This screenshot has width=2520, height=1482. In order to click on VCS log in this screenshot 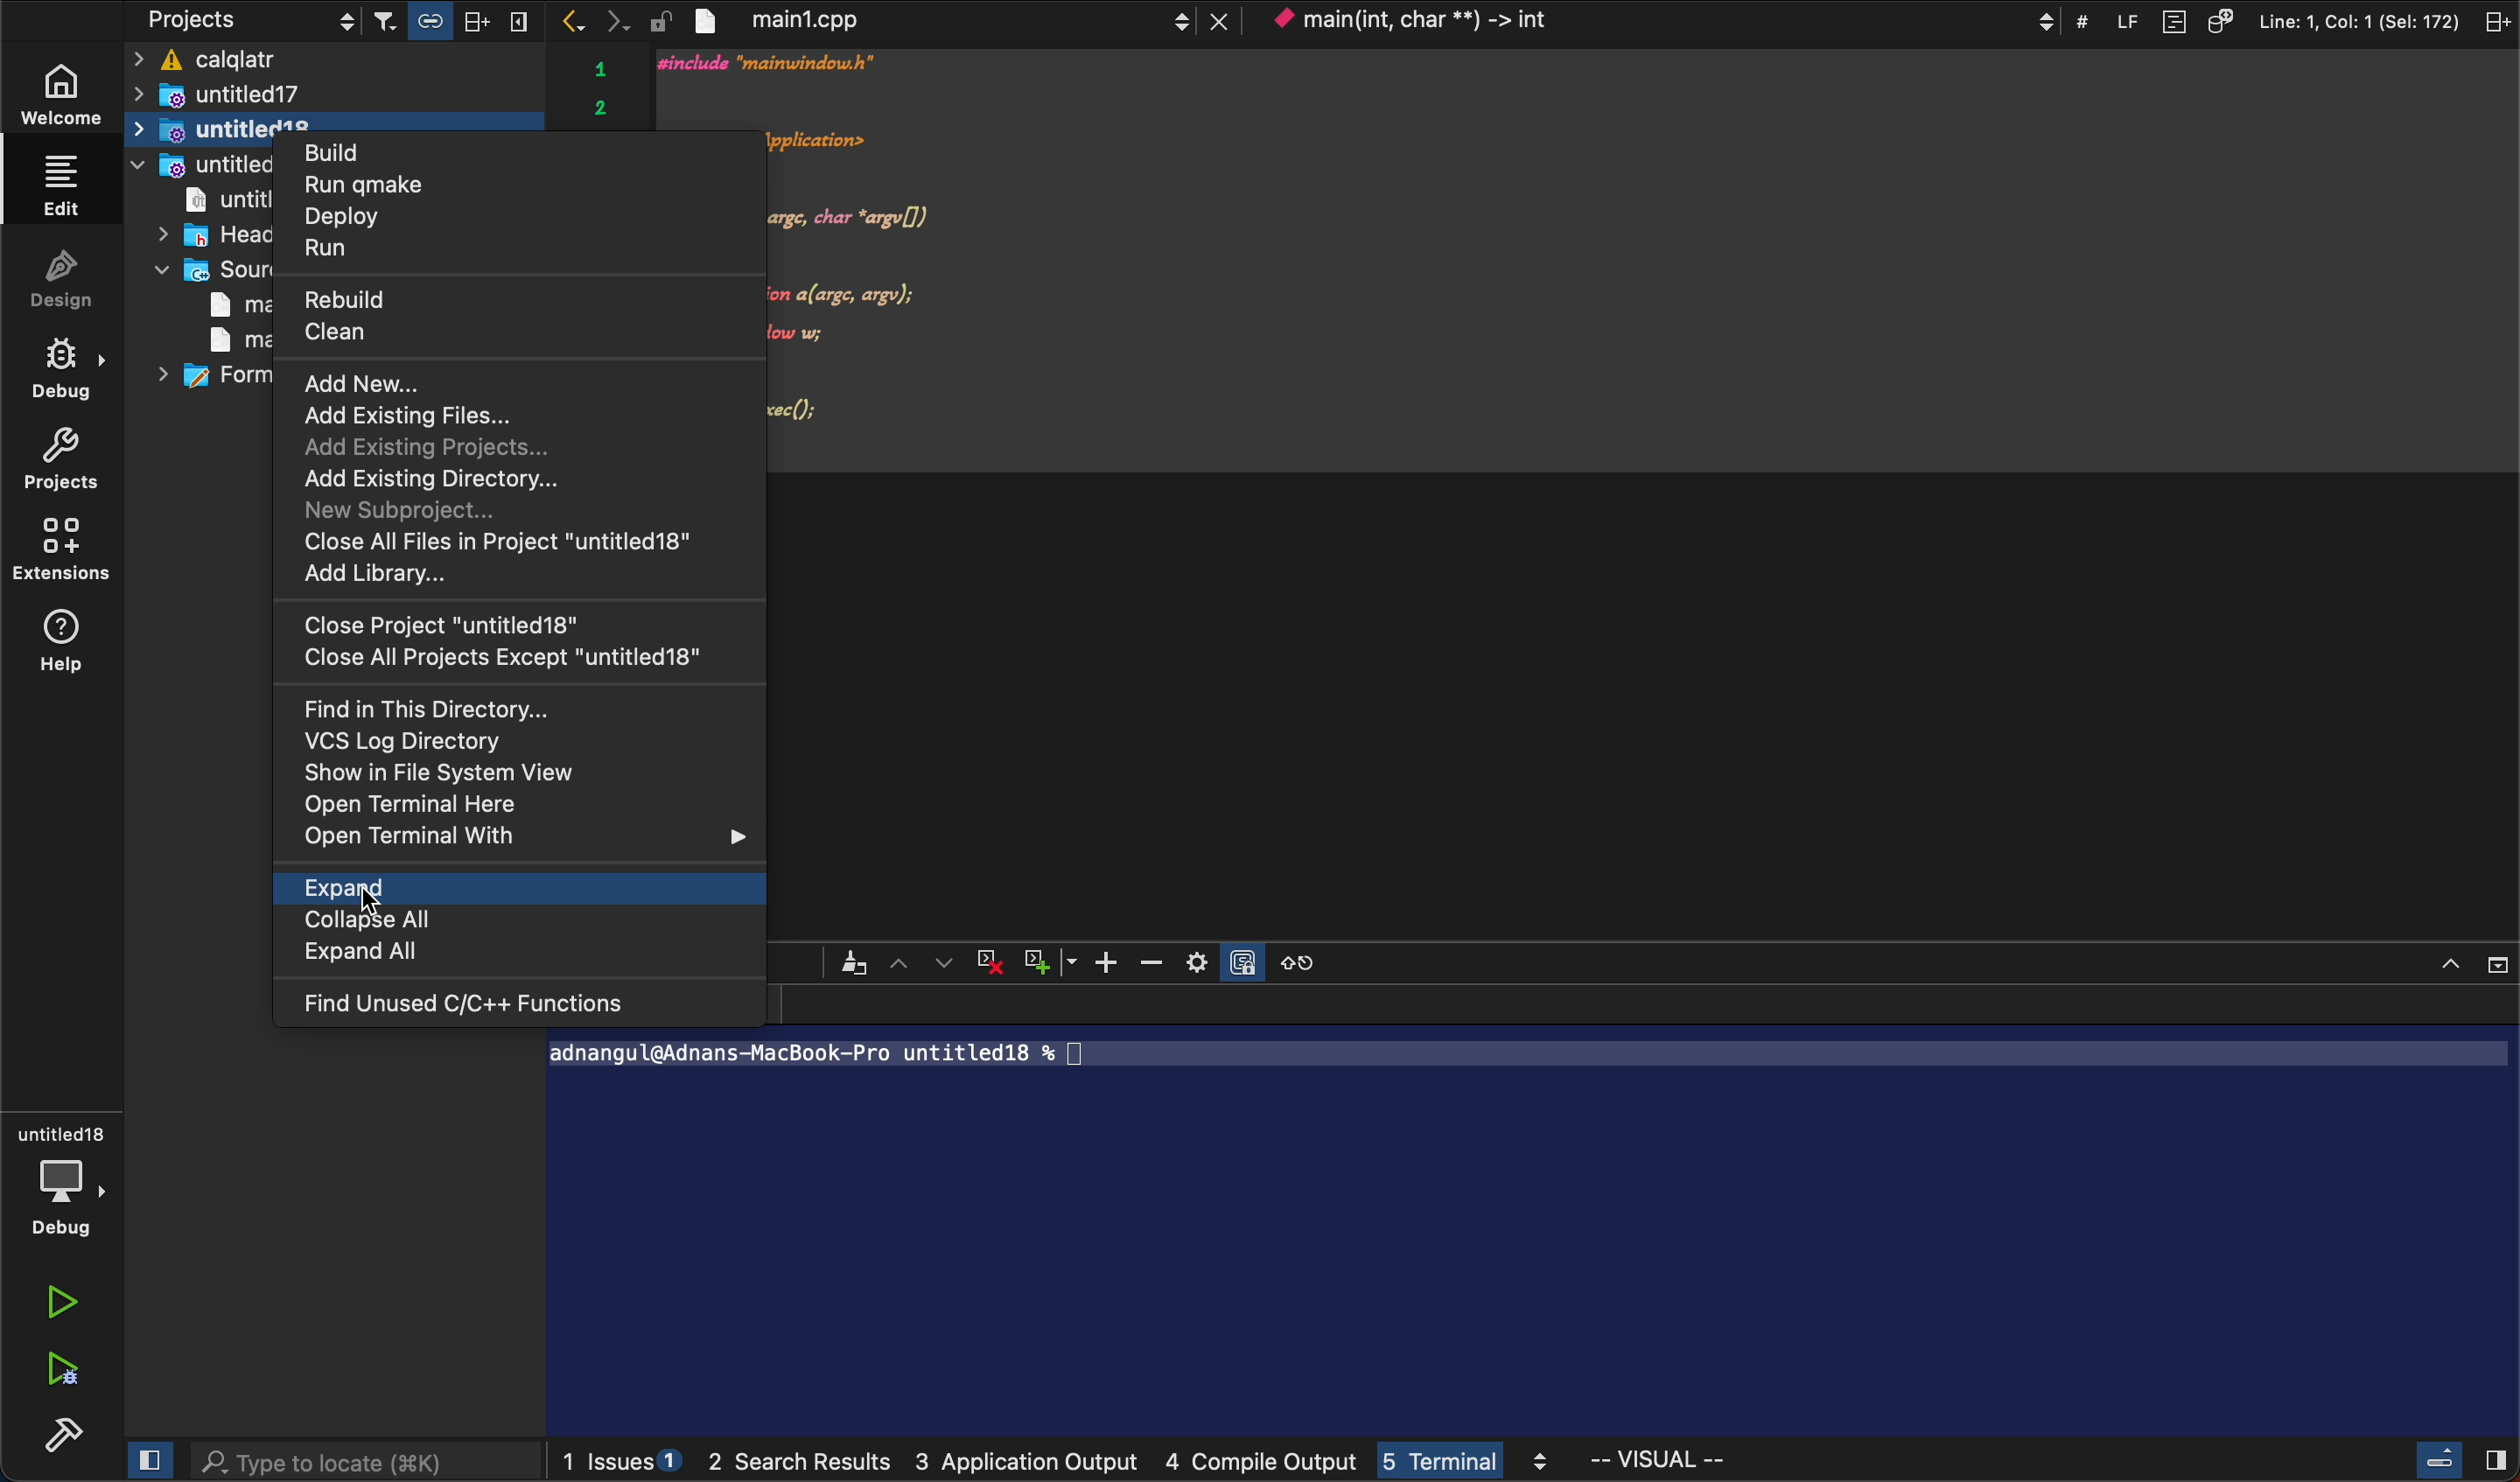, I will do `click(438, 742)`.